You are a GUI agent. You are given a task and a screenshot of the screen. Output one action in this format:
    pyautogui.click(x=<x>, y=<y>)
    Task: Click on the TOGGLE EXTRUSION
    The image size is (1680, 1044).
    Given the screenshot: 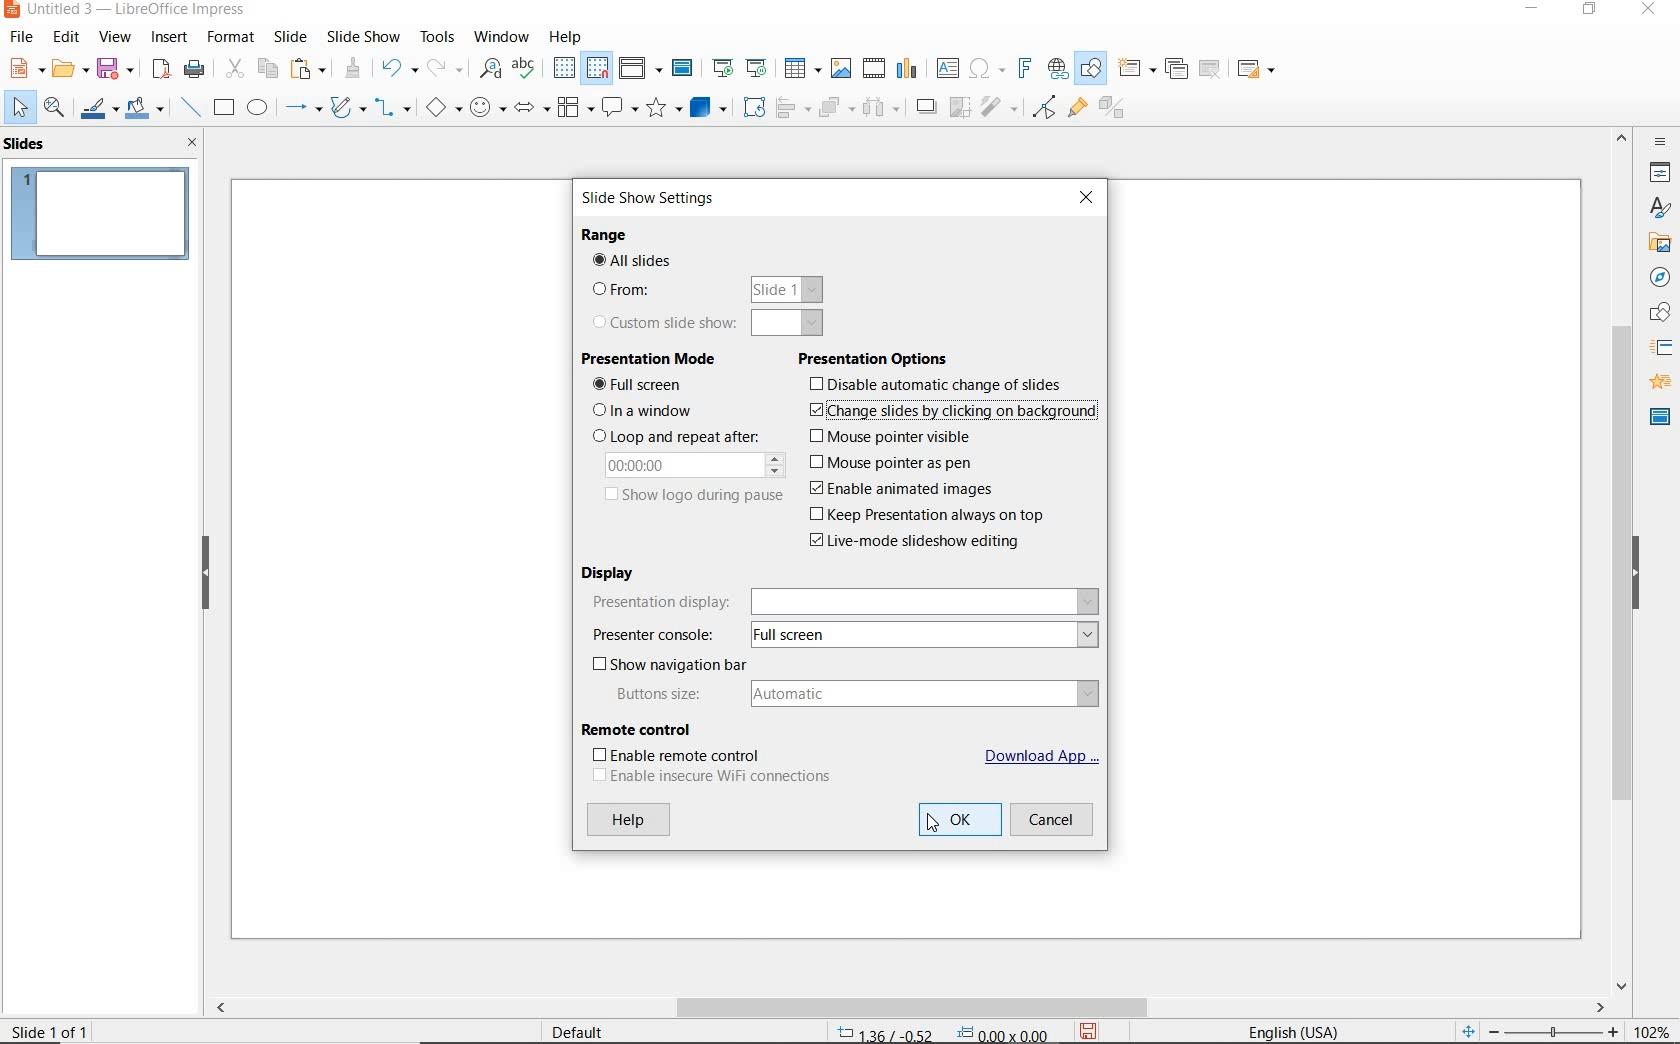 What is the action you would take?
    pyautogui.click(x=1111, y=110)
    